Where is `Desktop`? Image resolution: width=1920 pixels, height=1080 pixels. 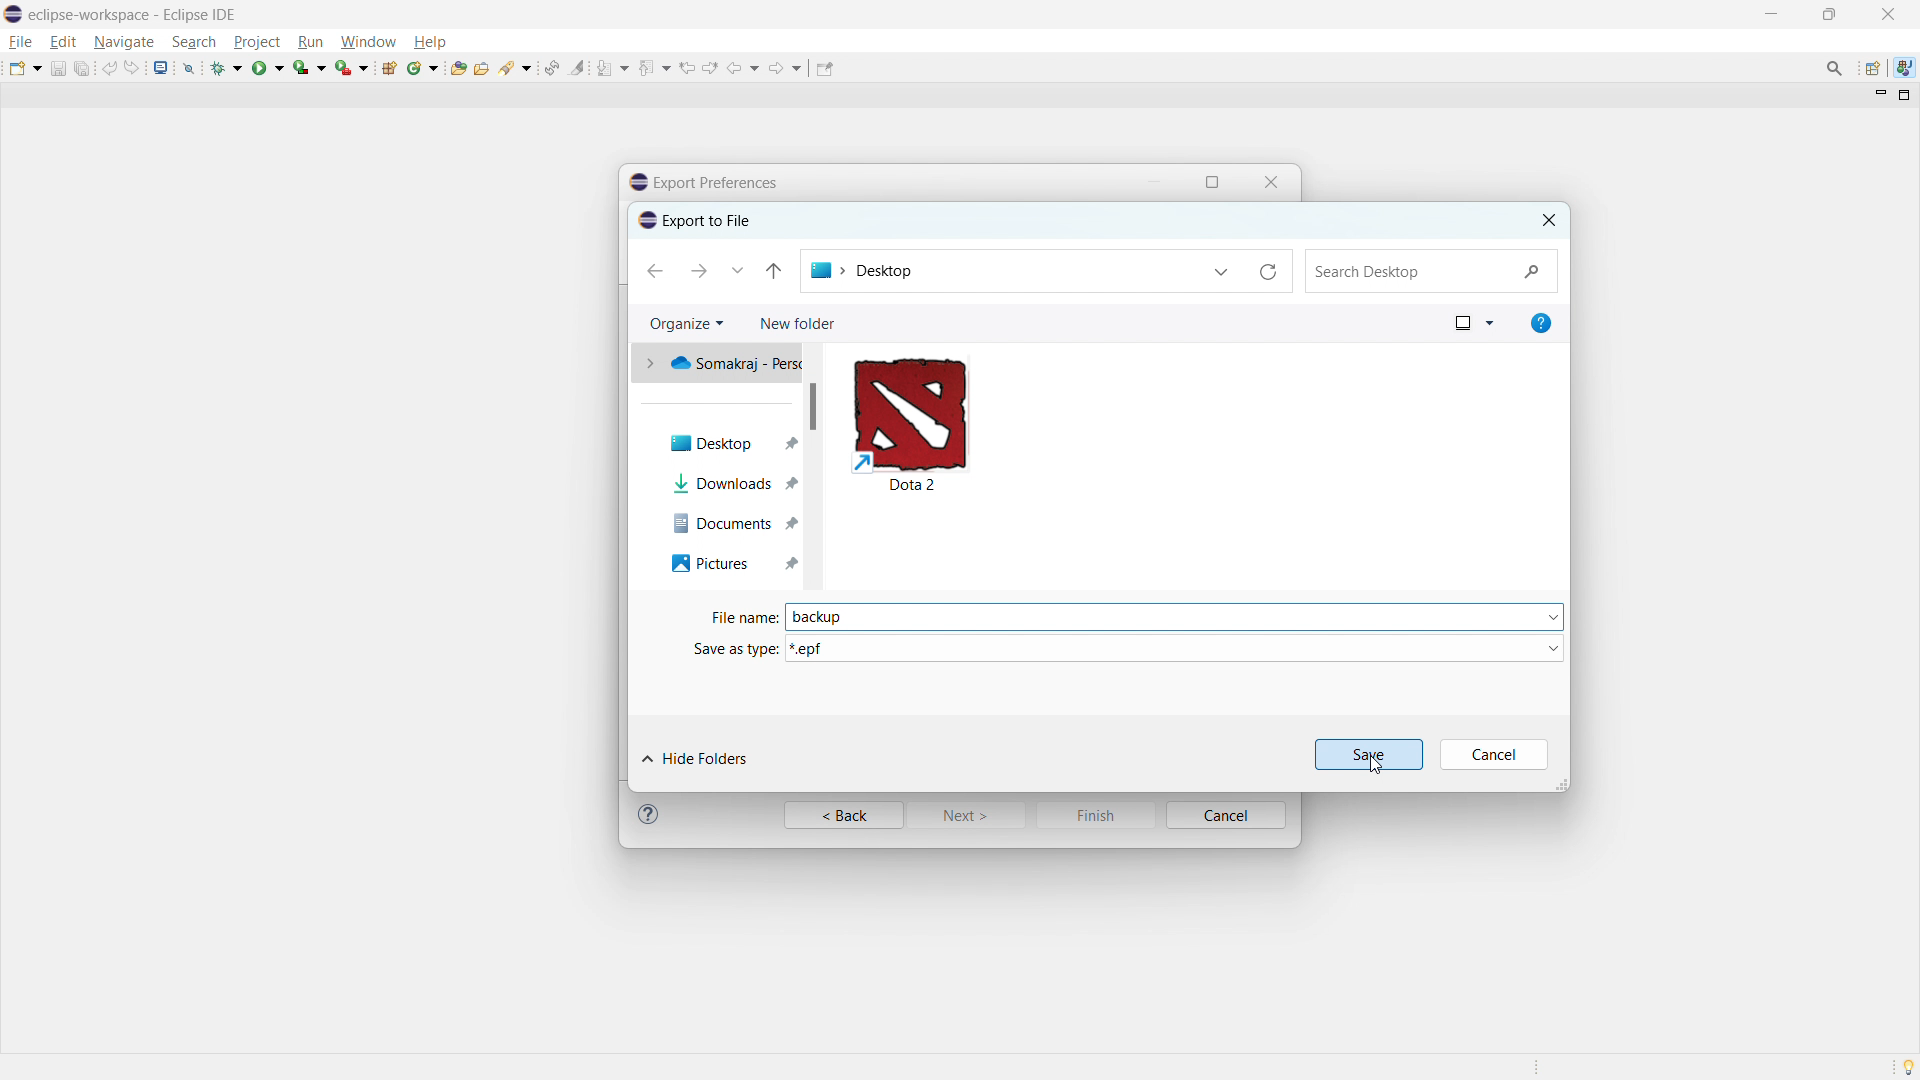 Desktop is located at coordinates (1047, 268).